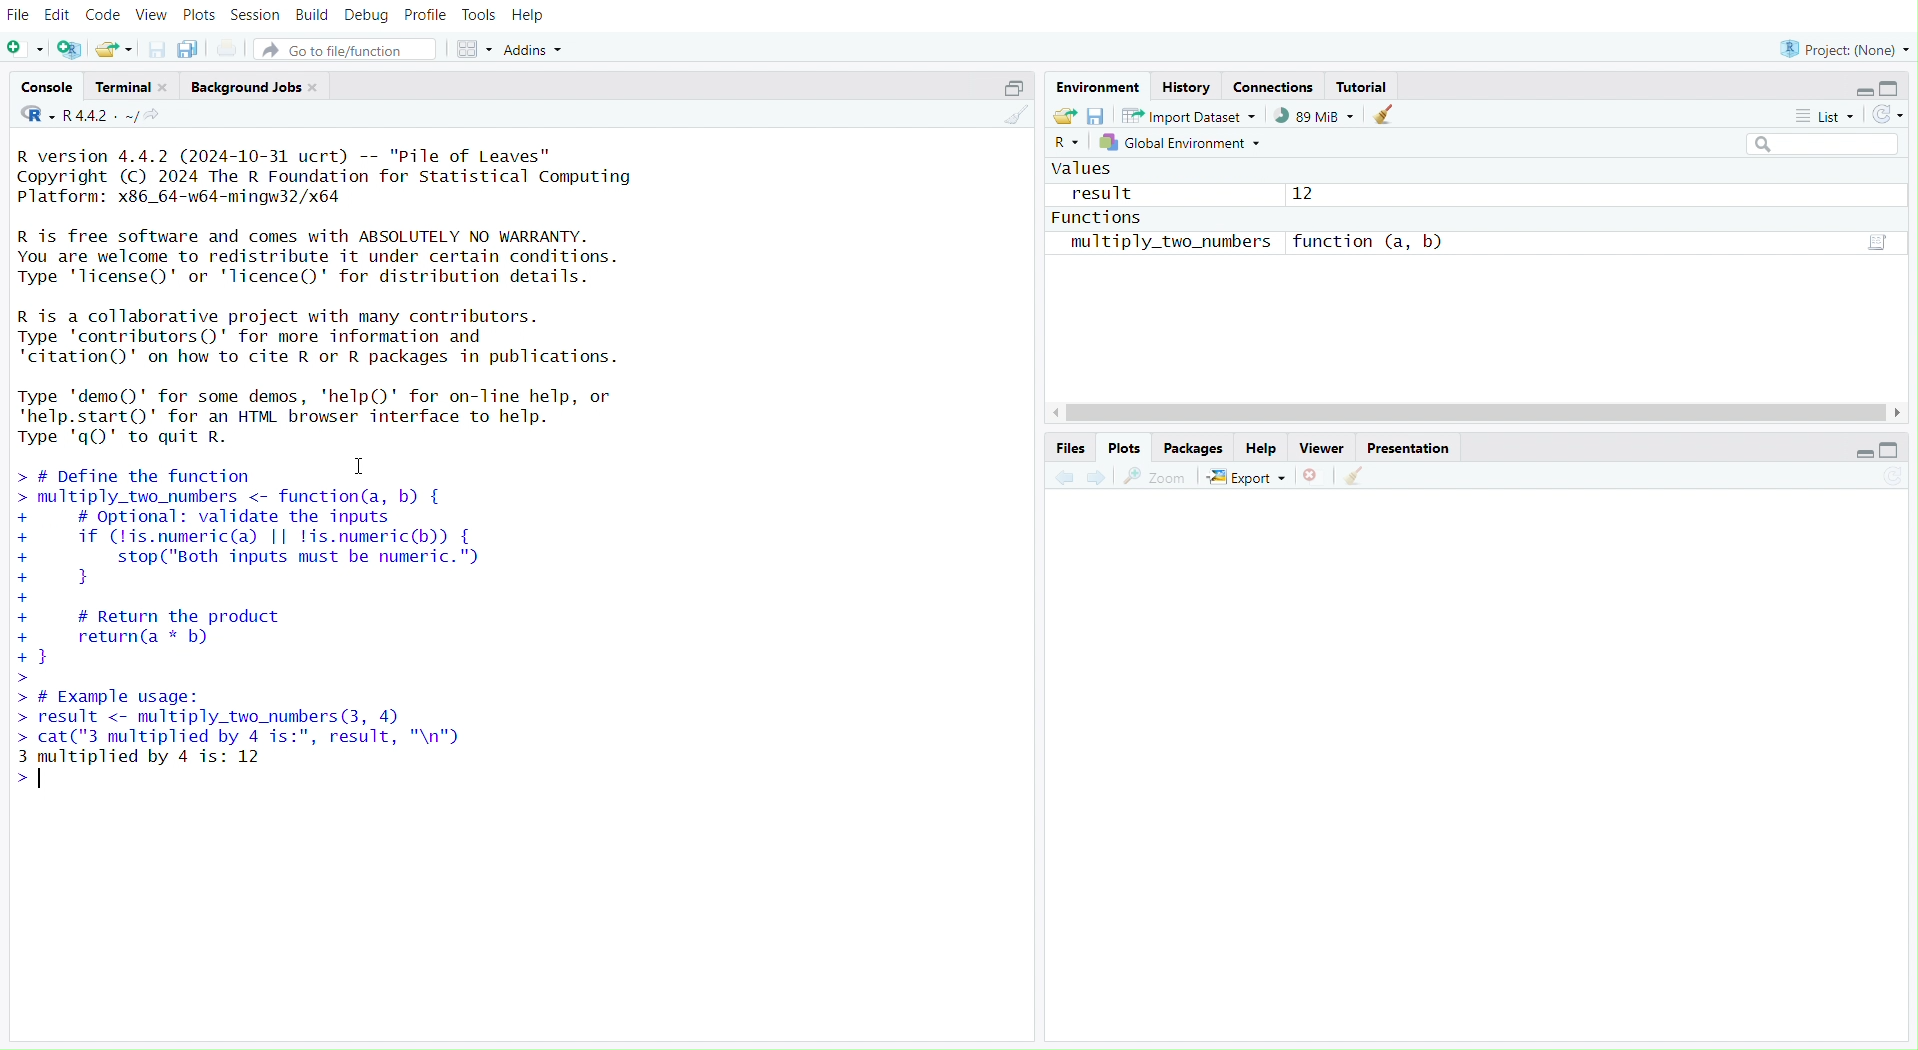  I want to click on View, so click(149, 14).